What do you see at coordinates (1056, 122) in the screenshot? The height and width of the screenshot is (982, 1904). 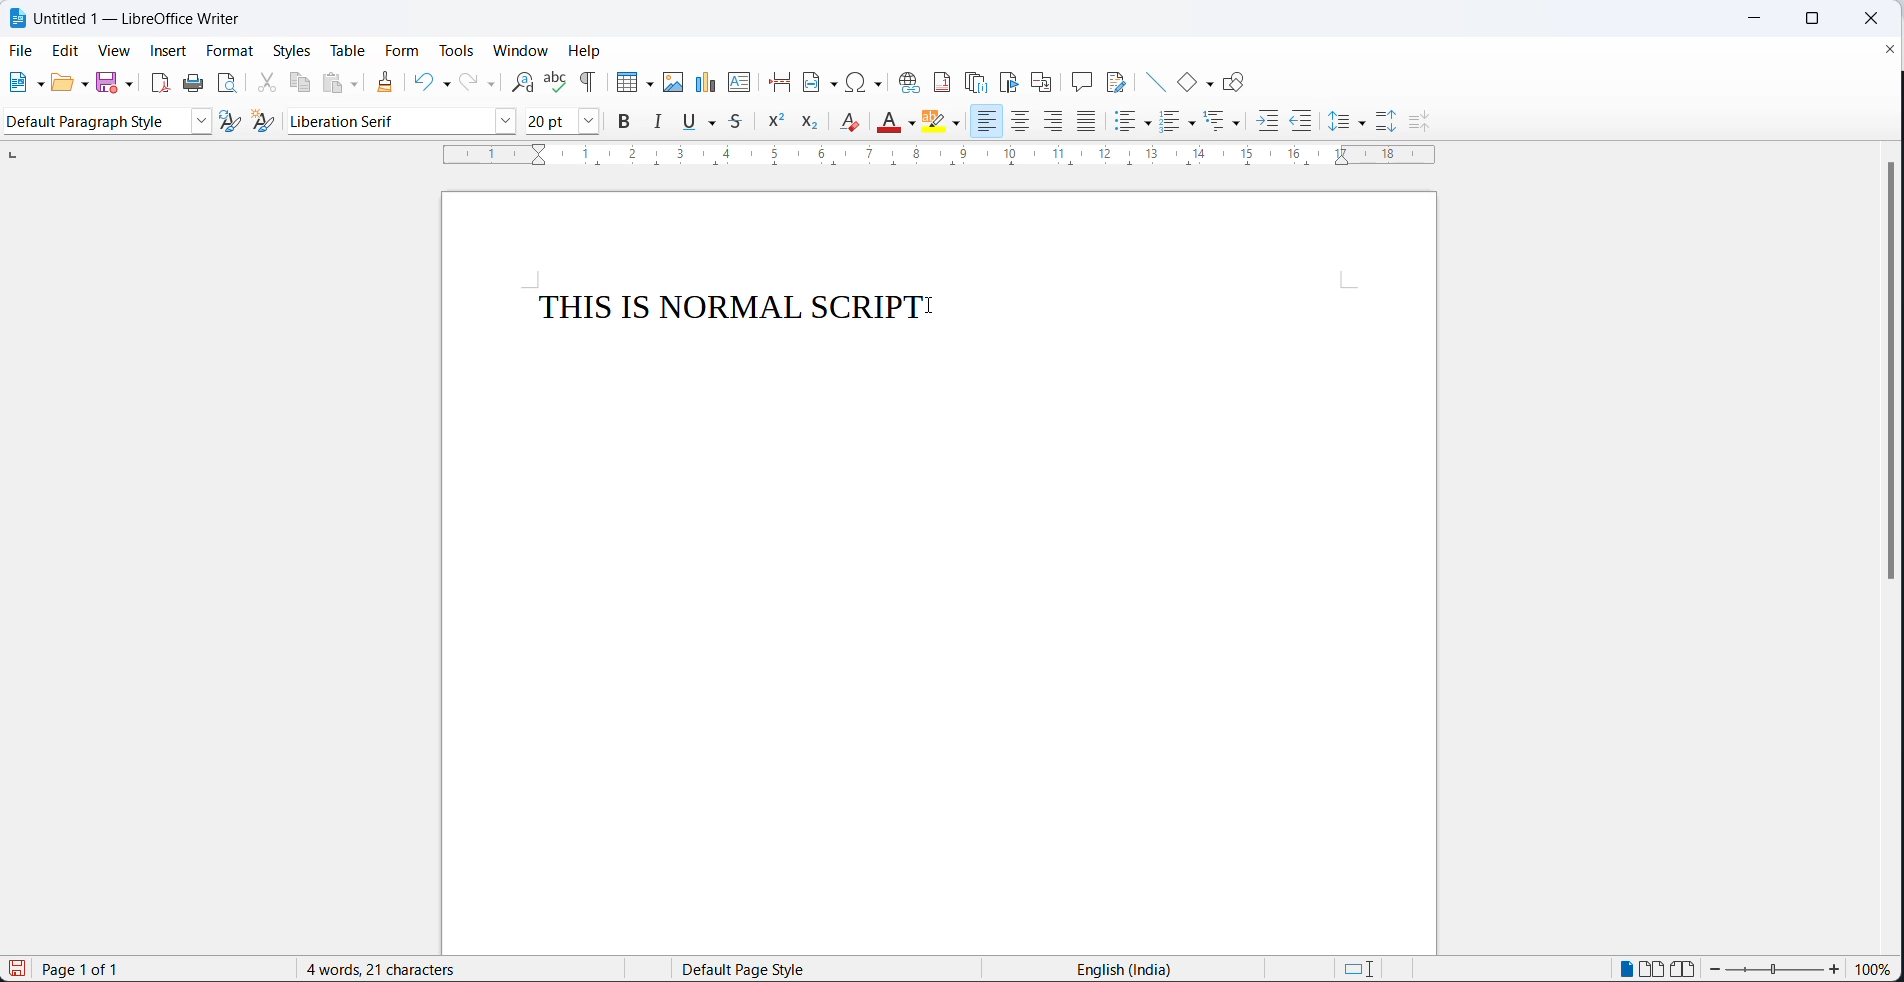 I see `text align right` at bounding box center [1056, 122].